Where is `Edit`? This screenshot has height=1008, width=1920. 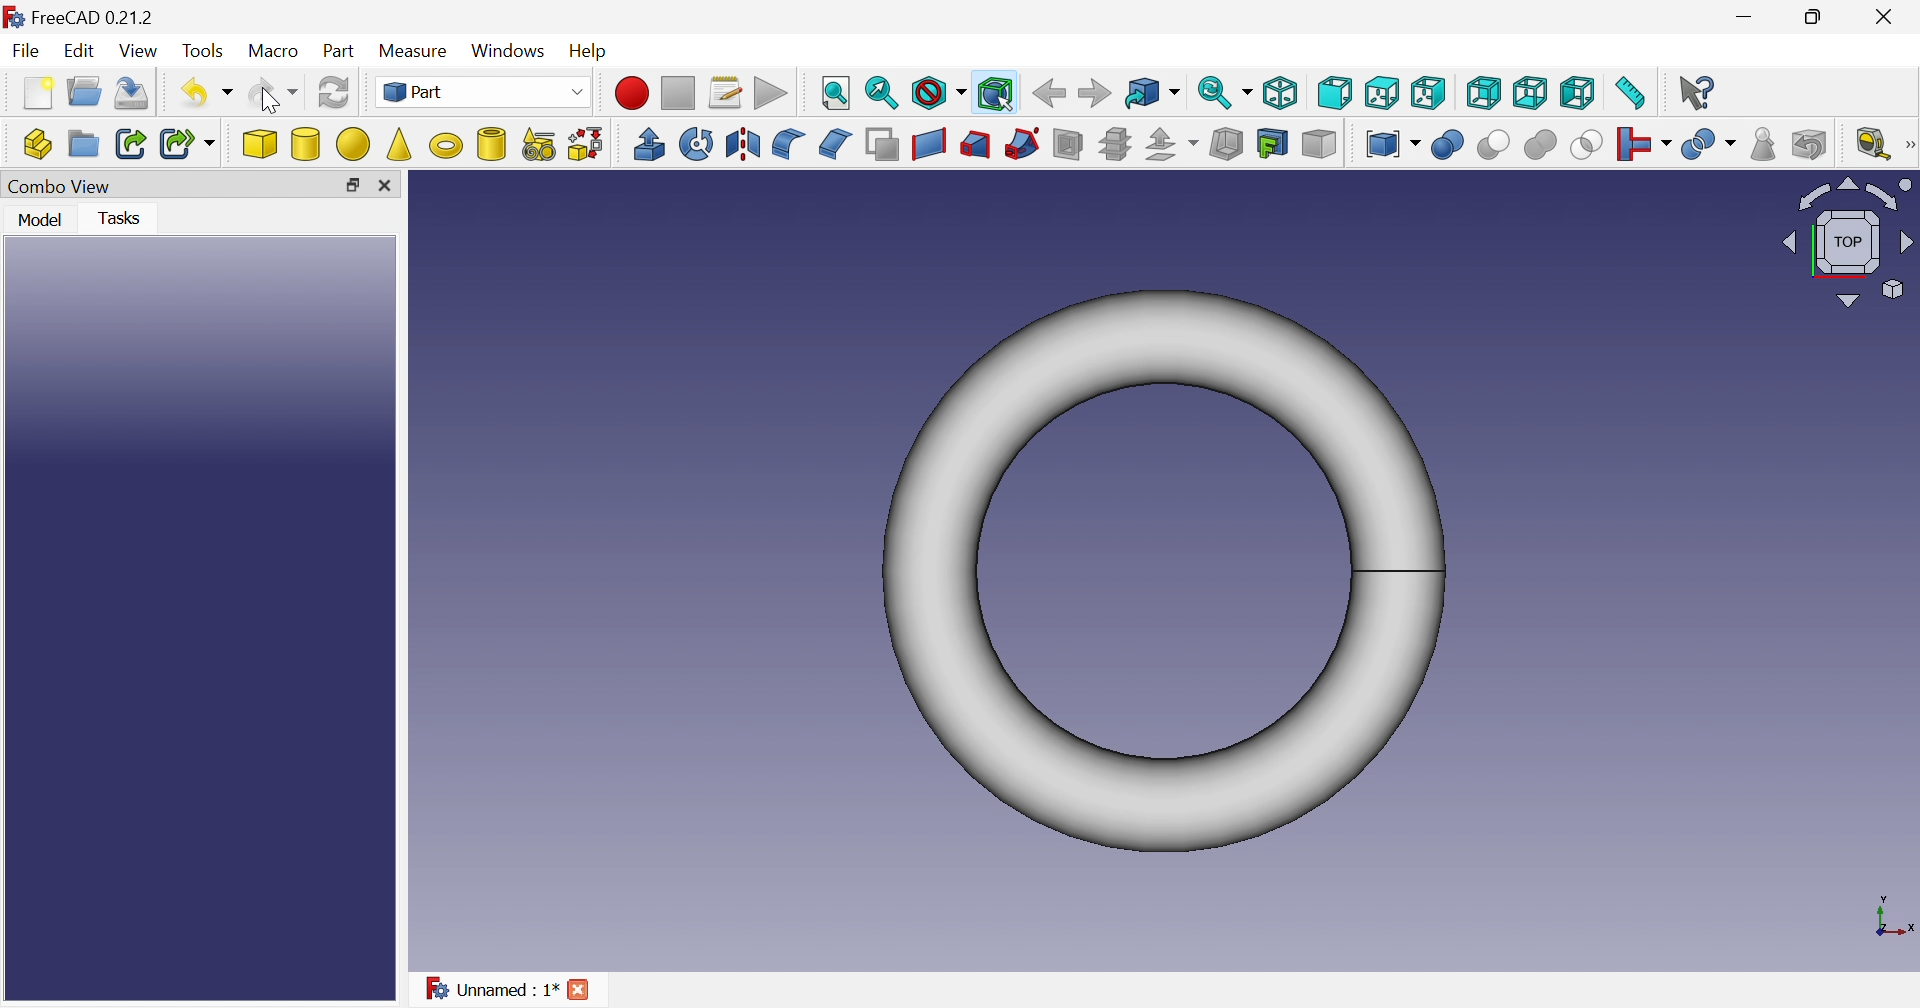
Edit is located at coordinates (77, 52).